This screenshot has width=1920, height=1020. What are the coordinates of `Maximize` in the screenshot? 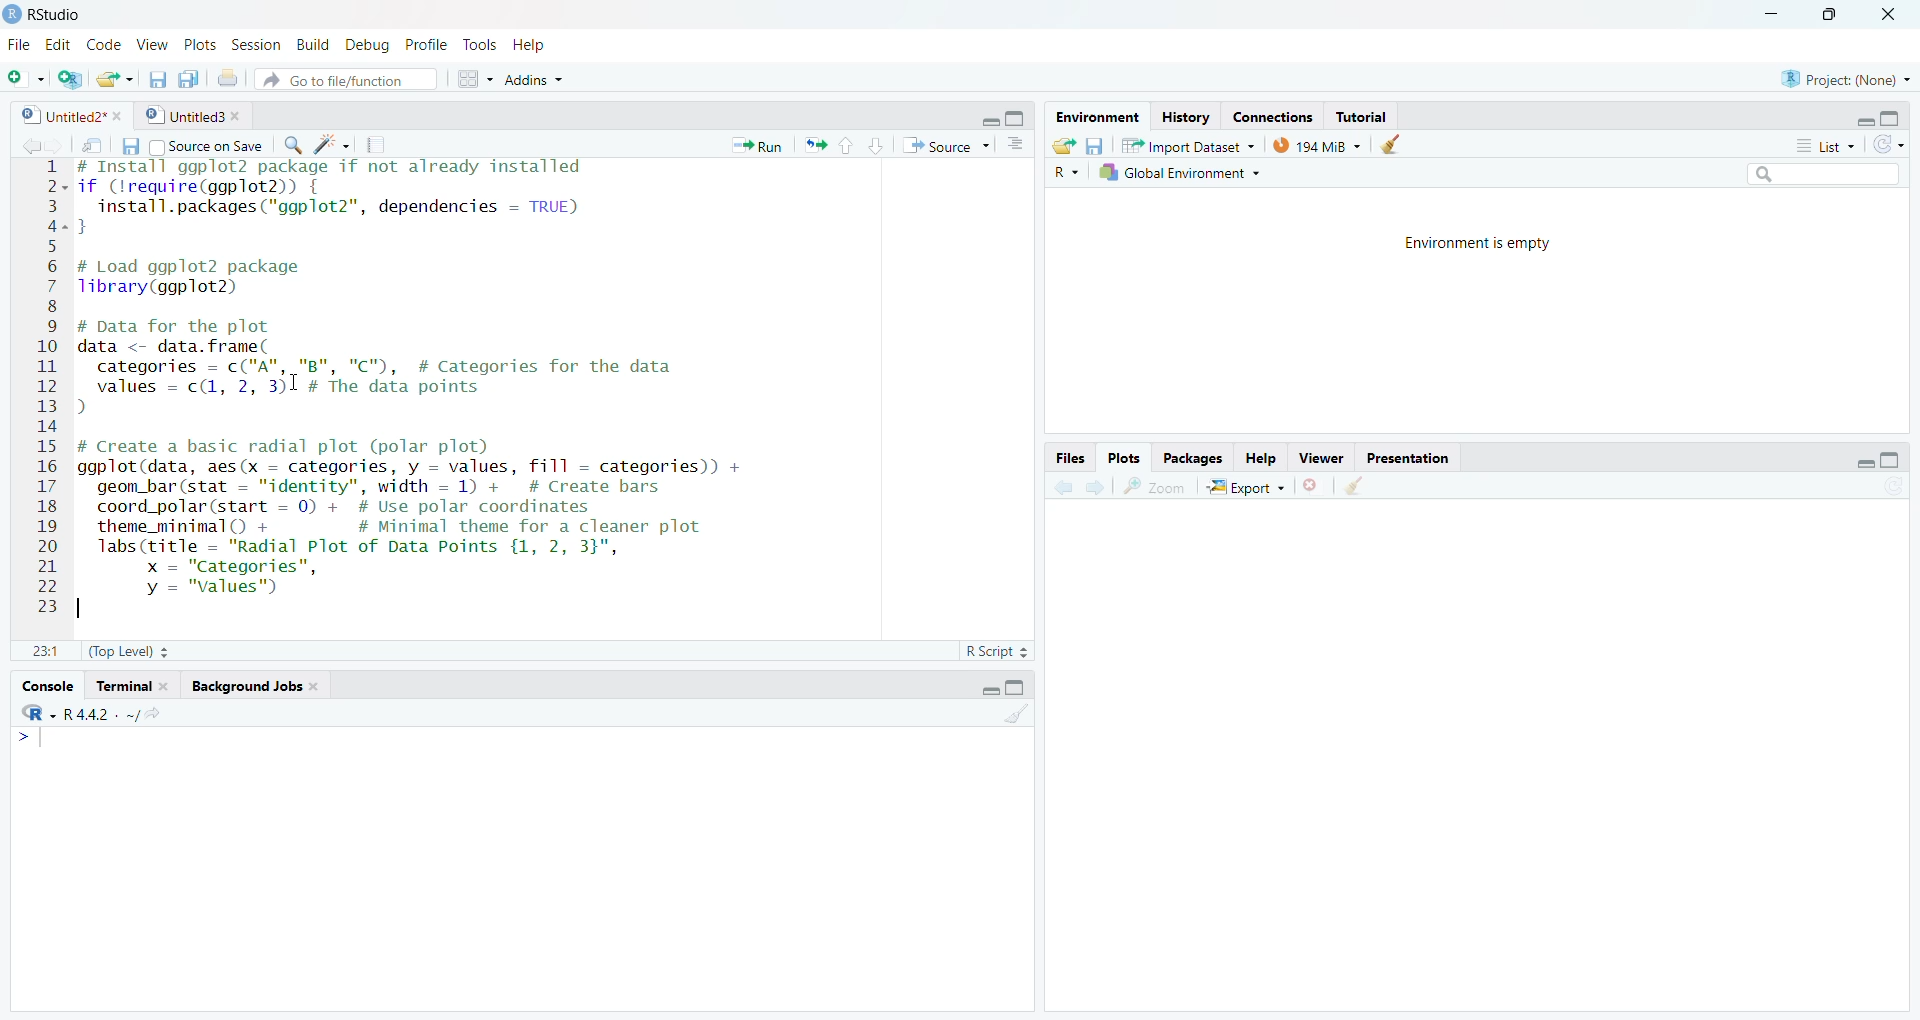 It's located at (1893, 456).